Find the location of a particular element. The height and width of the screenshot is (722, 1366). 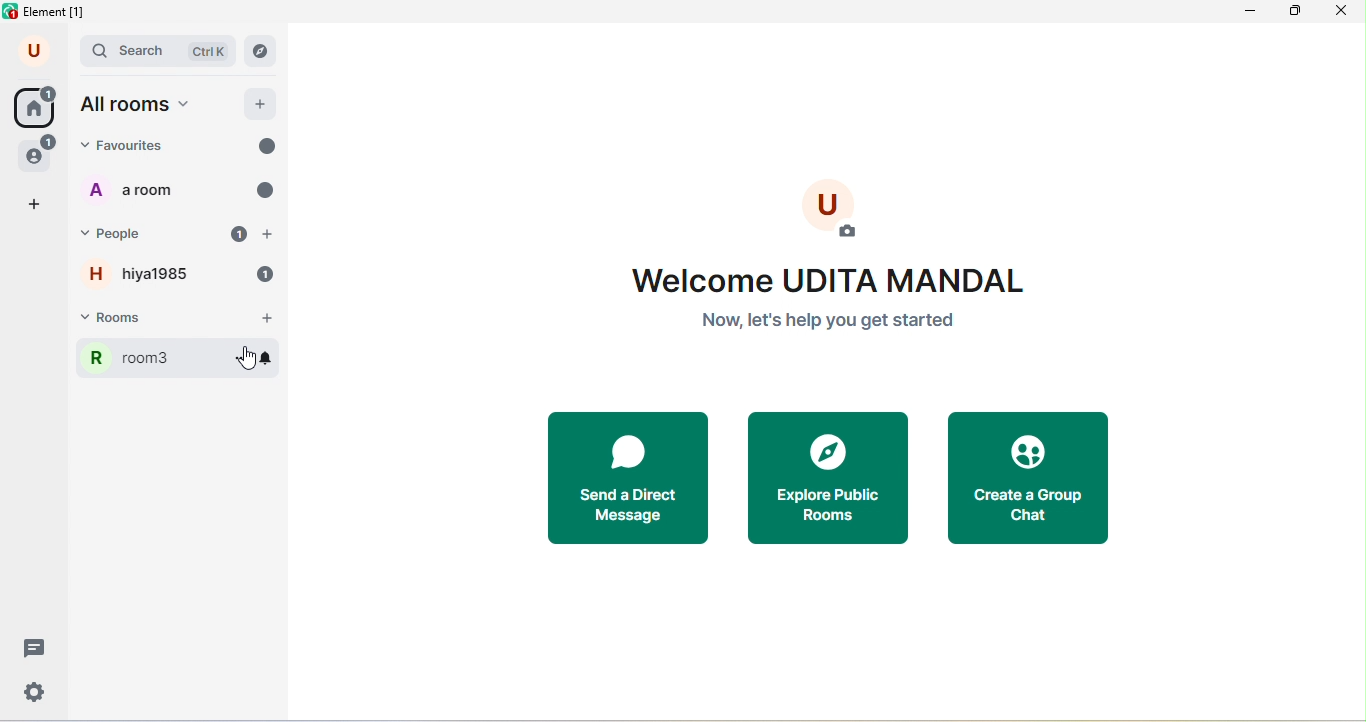

people is located at coordinates (125, 235).